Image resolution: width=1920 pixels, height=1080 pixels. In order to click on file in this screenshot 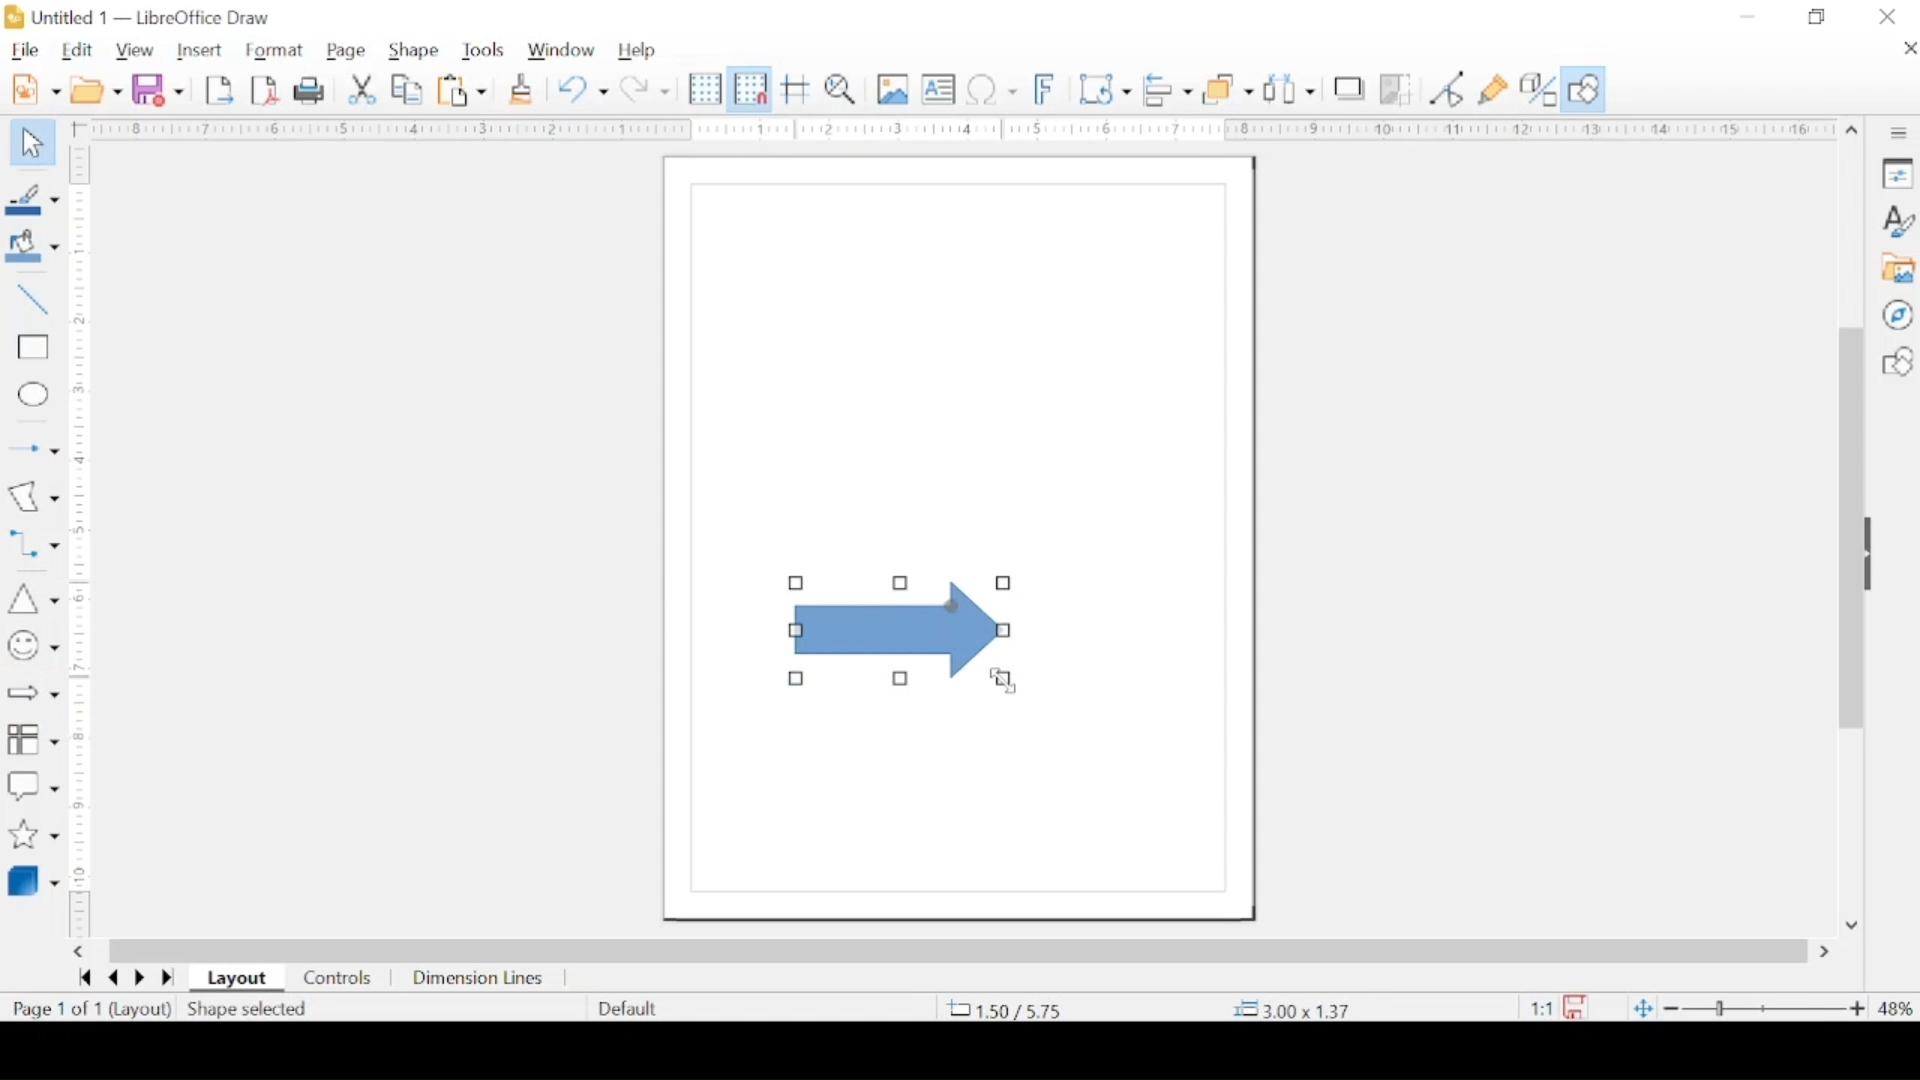, I will do `click(25, 52)`.